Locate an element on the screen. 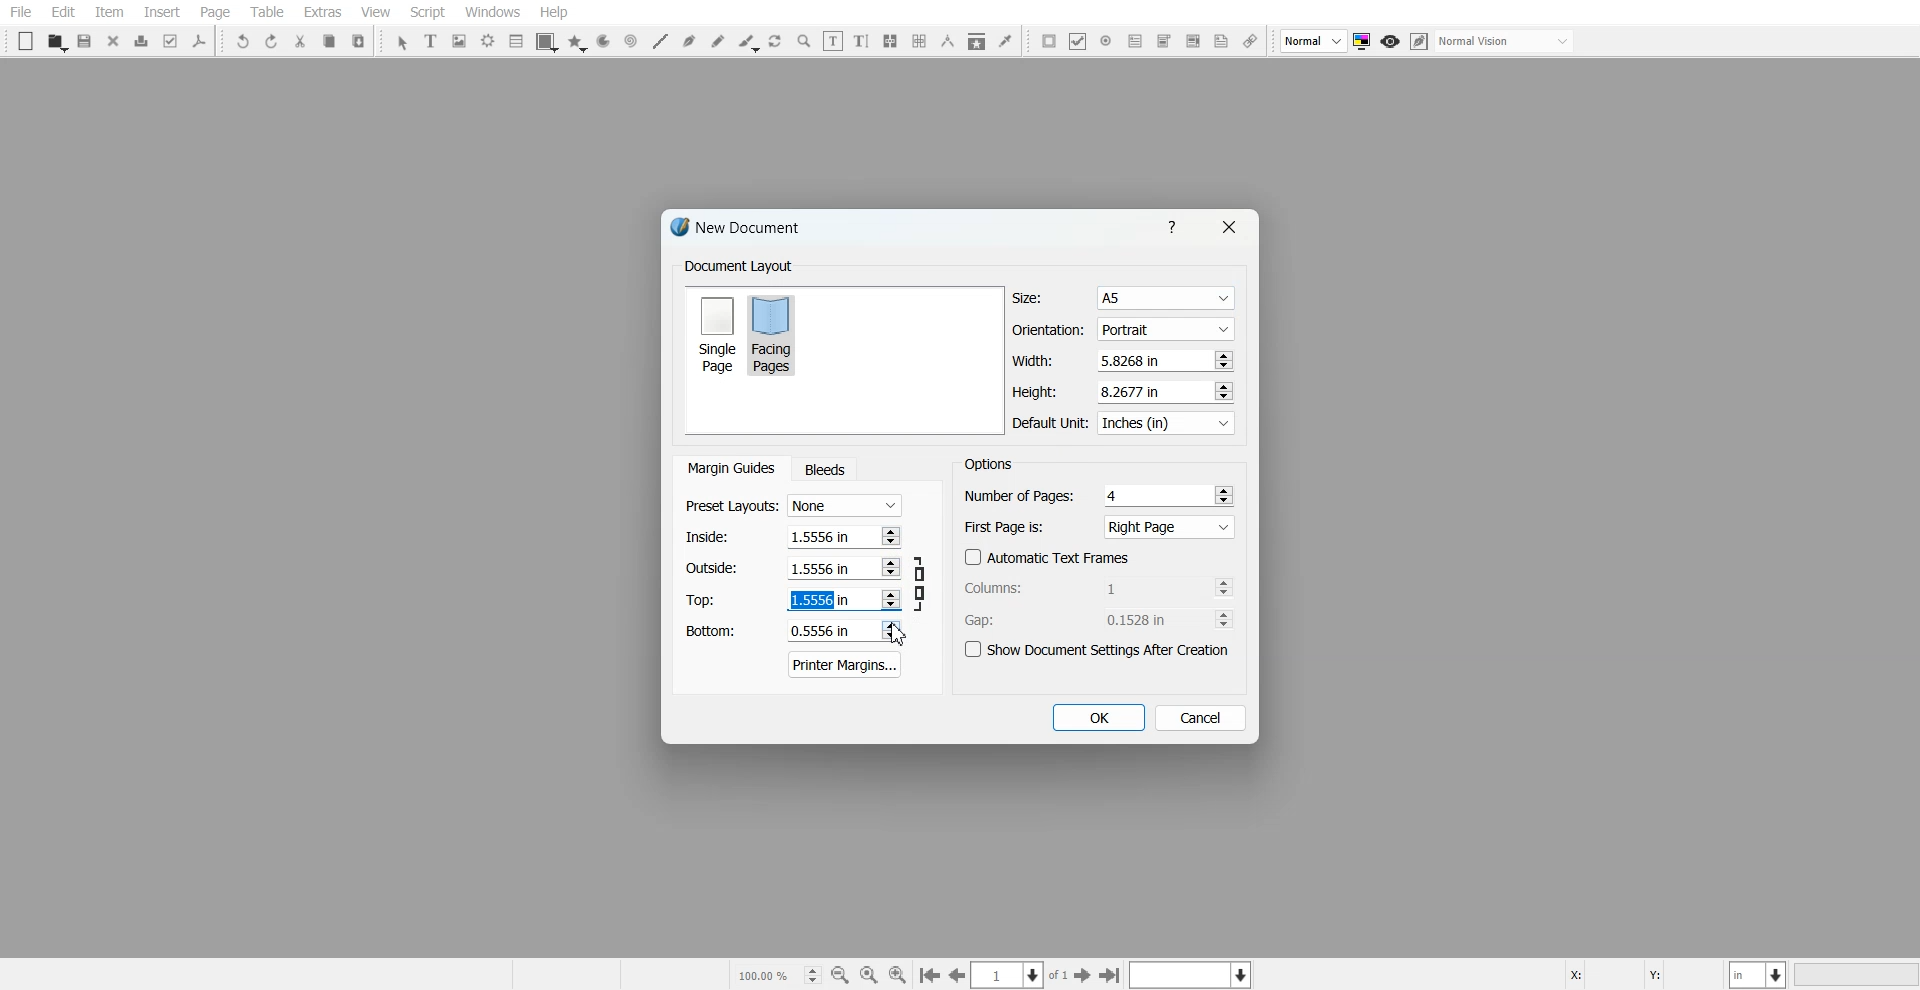 The image size is (1920, 990). Undo is located at coordinates (243, 41).